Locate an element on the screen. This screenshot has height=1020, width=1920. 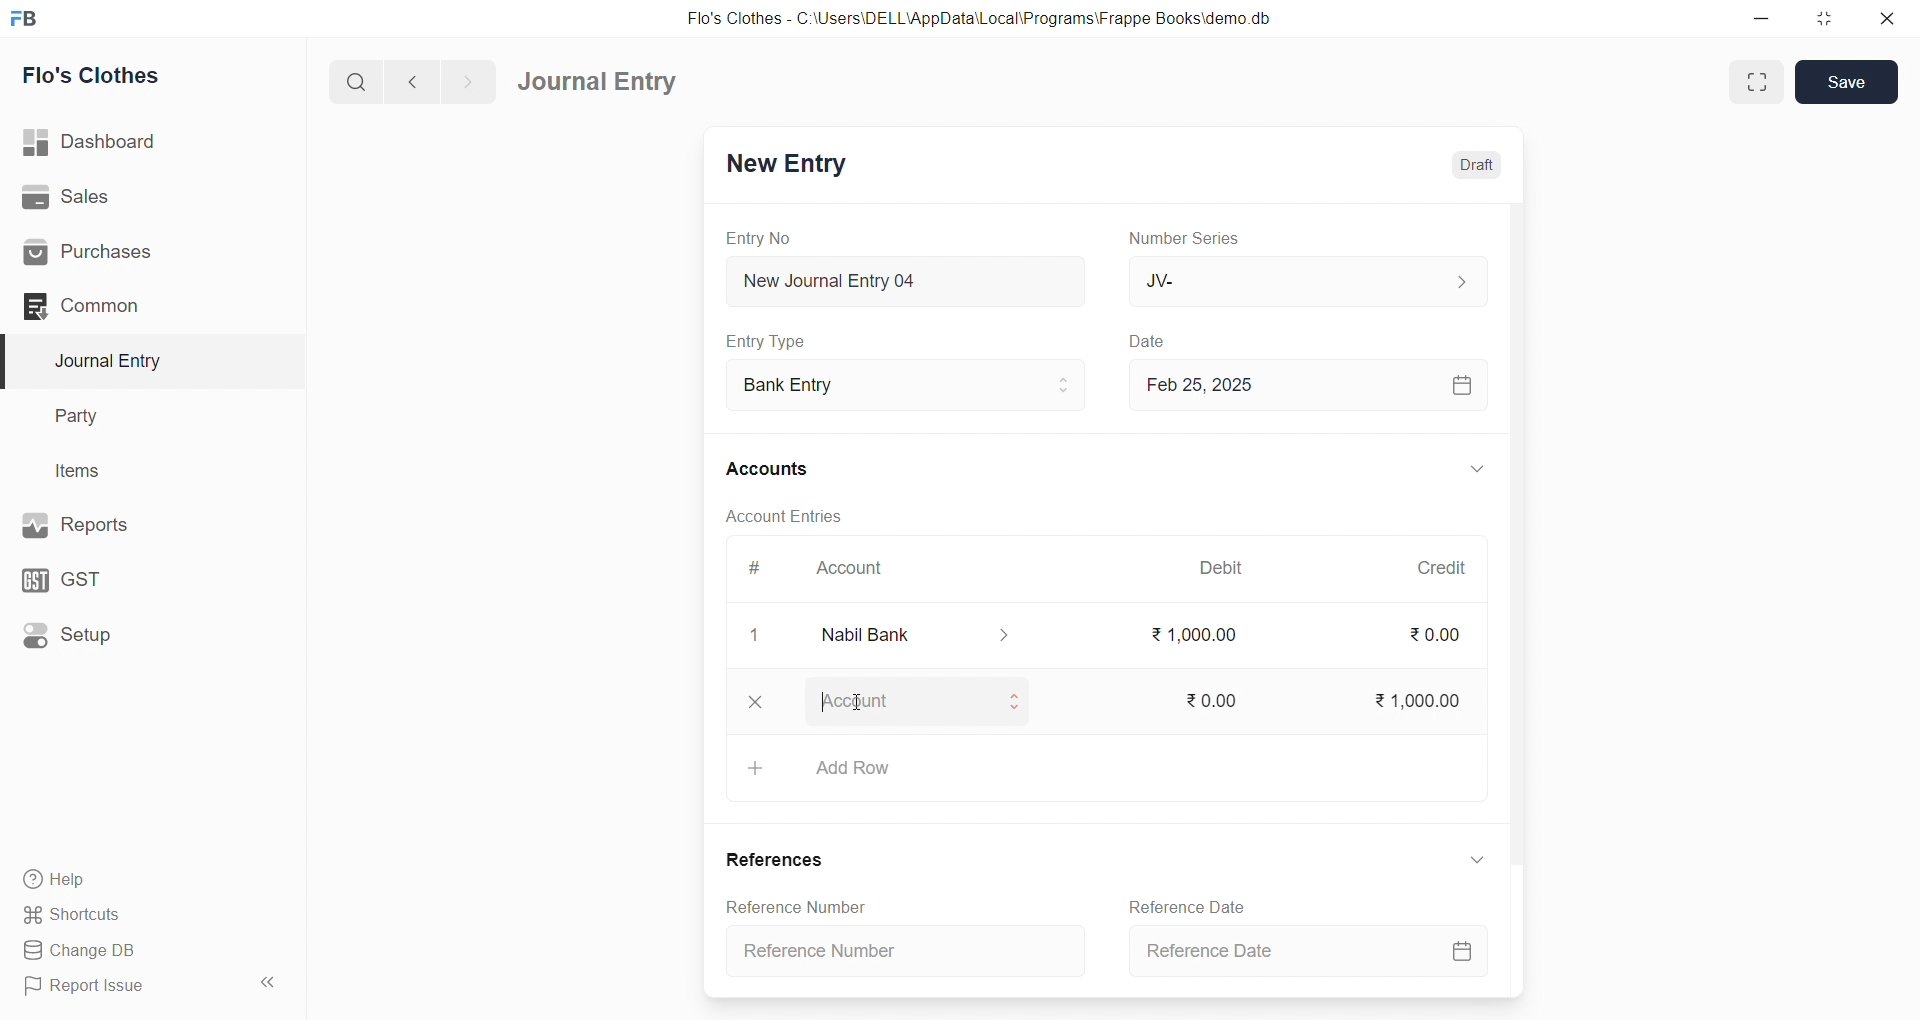
Account is located at coordinates (845, 572).